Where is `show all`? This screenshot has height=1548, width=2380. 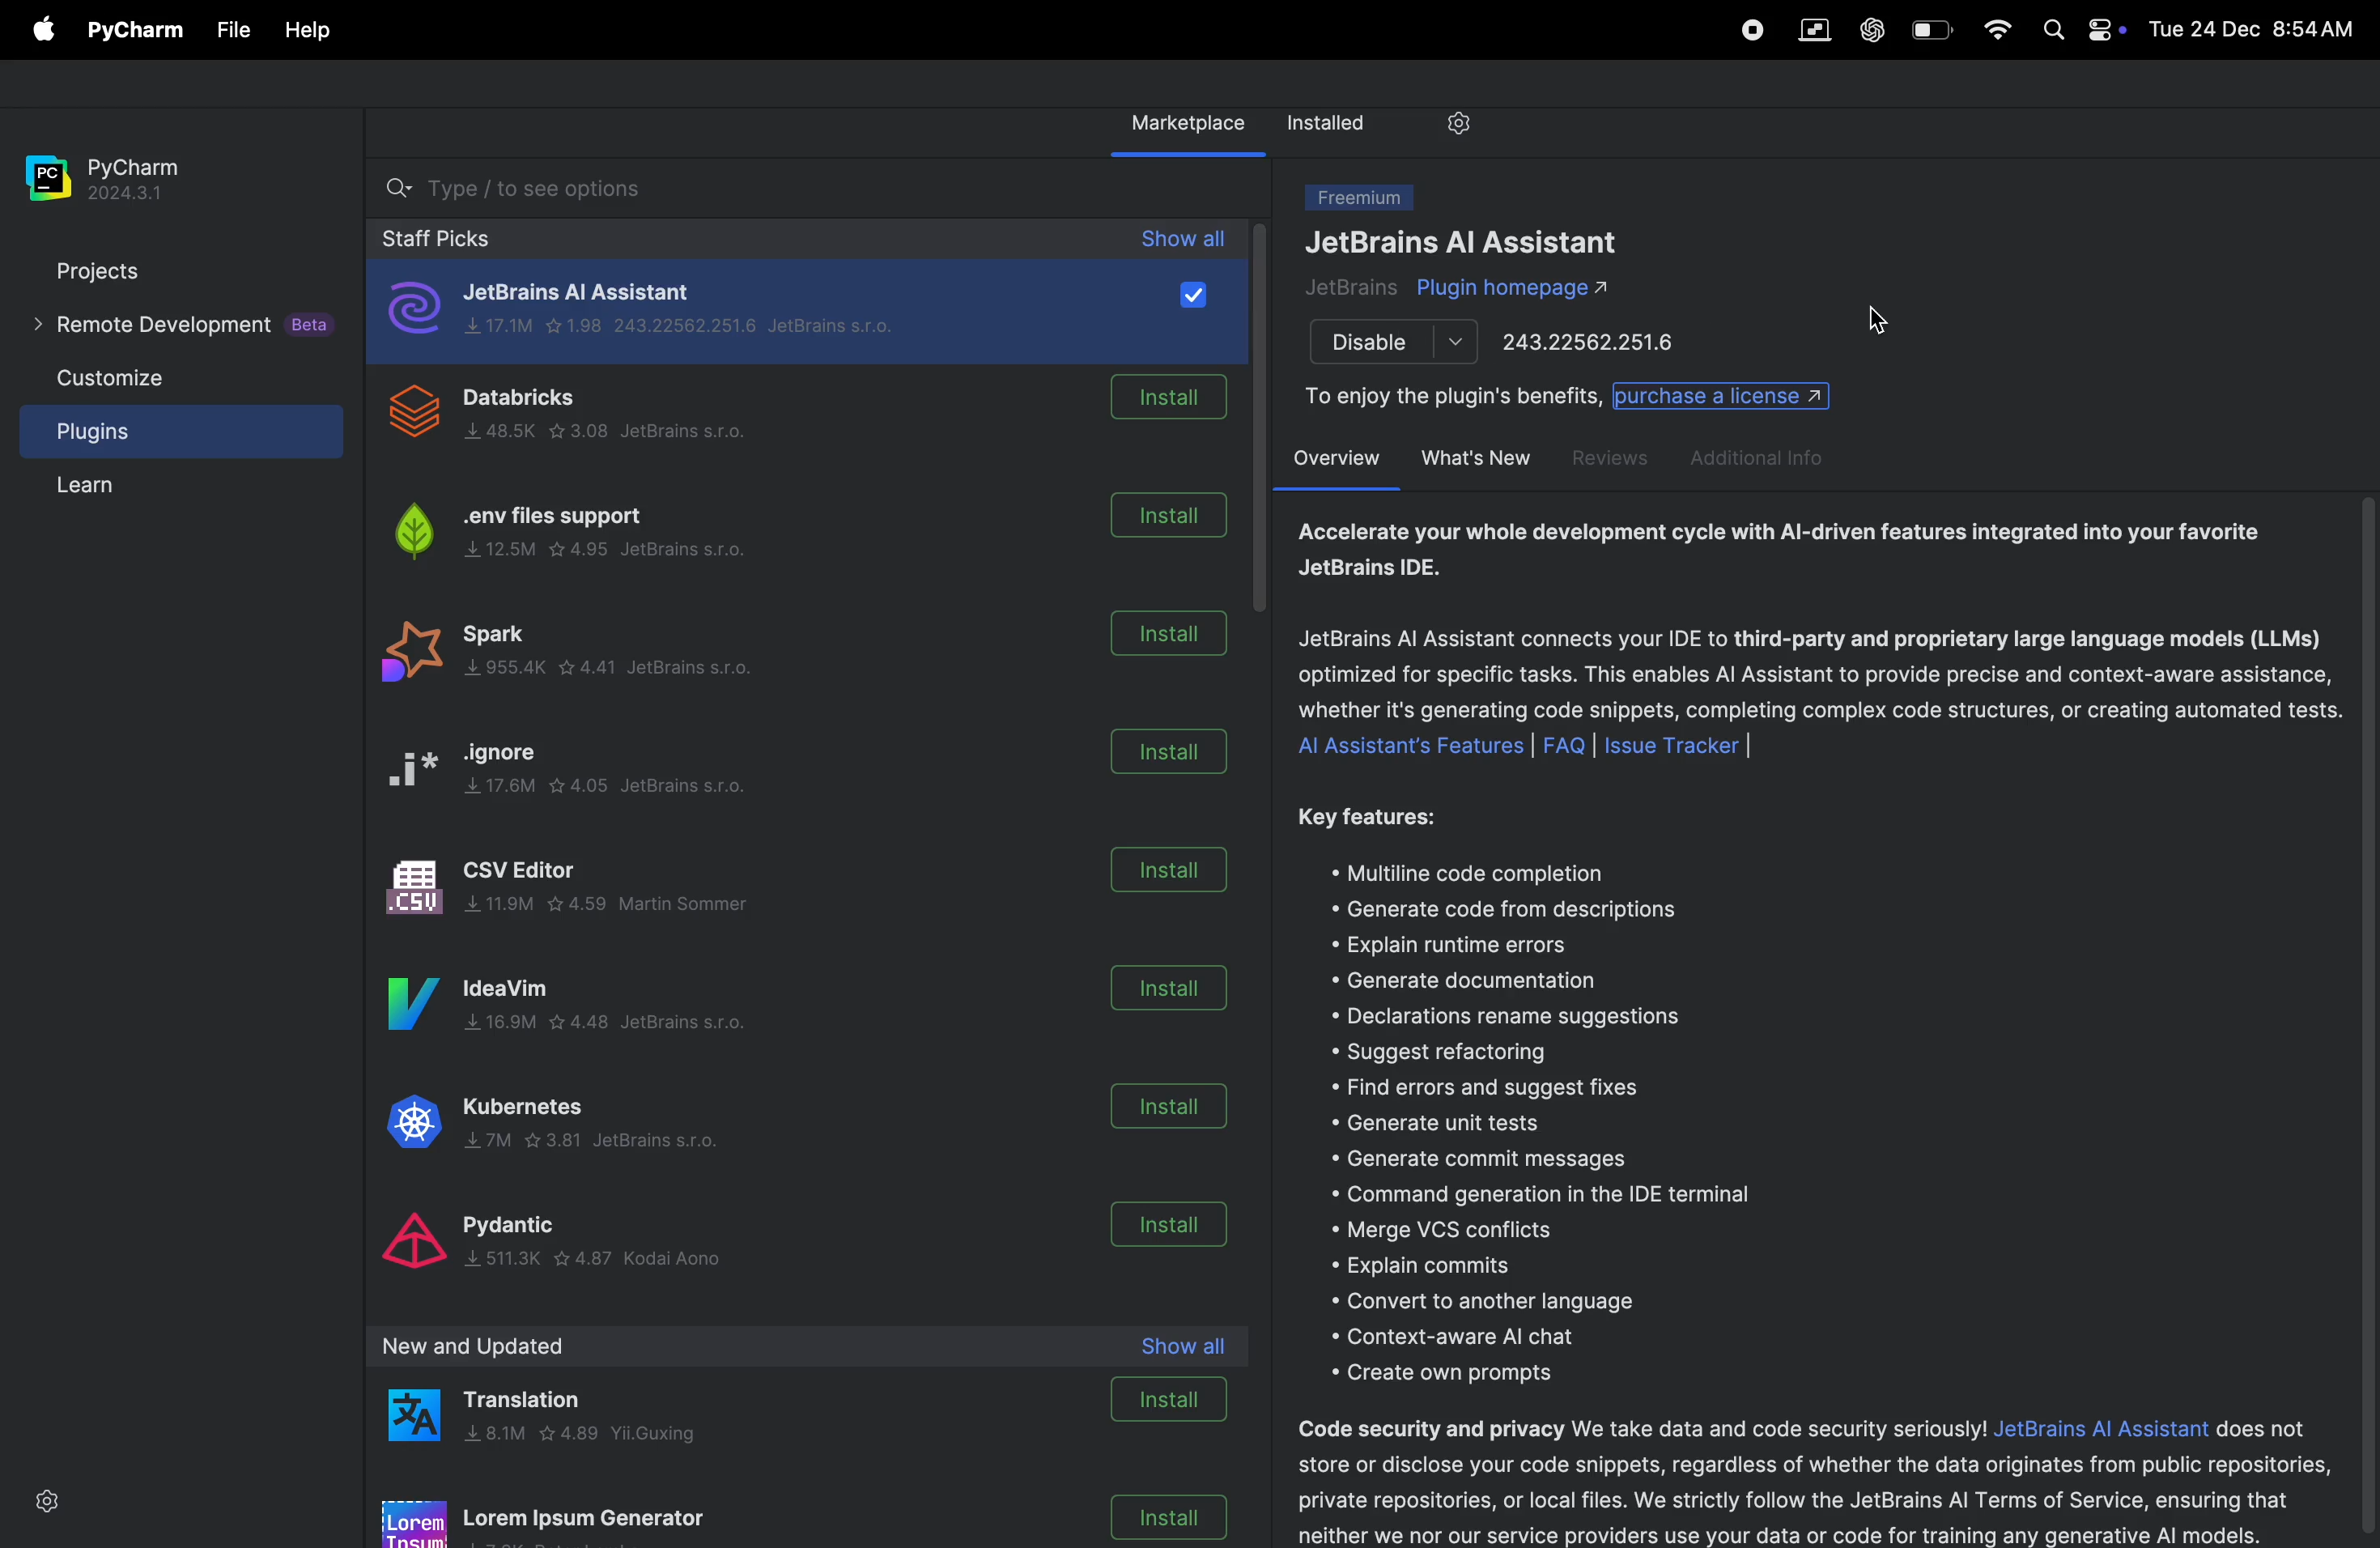 show all is located at coordinates (1179, 1359).